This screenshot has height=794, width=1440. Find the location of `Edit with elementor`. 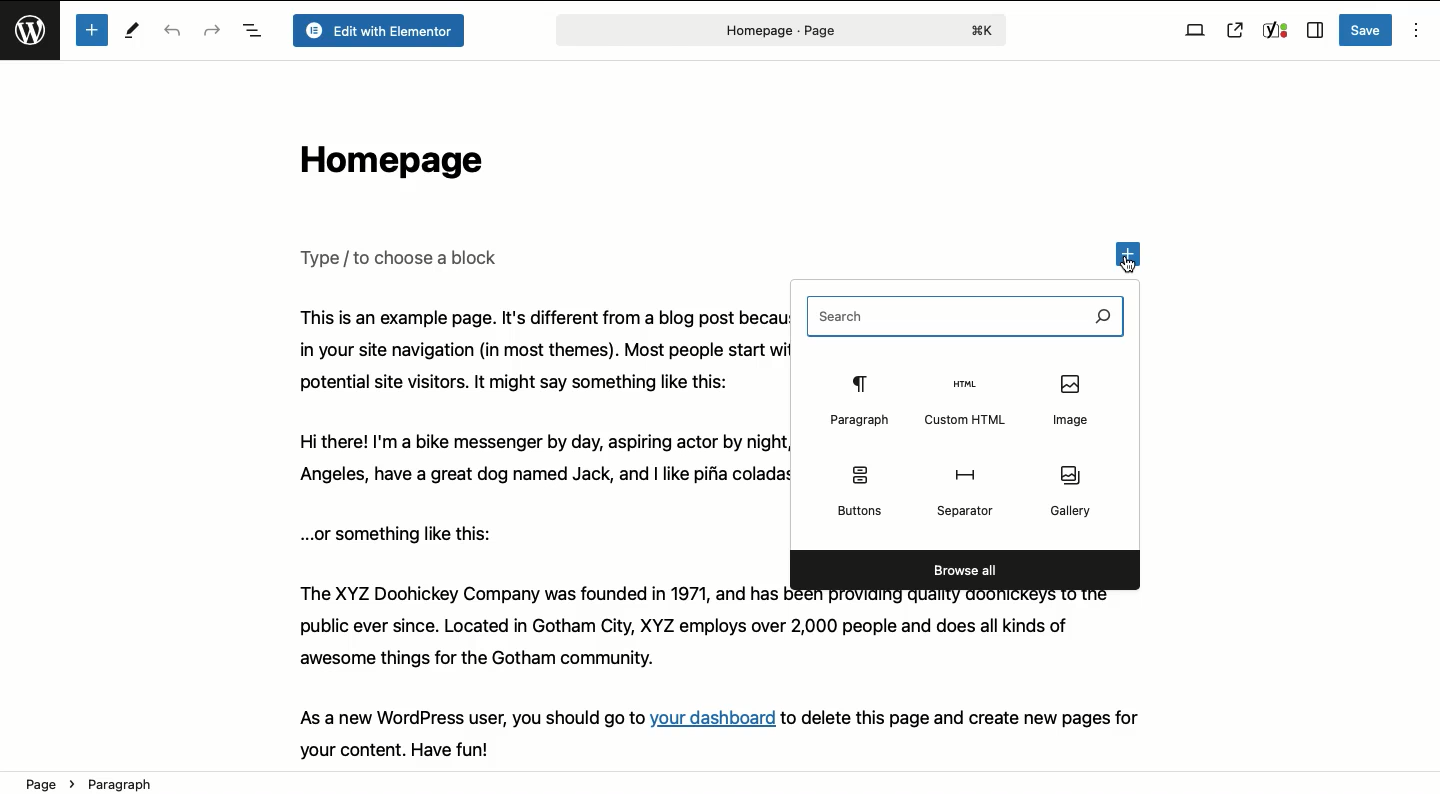

Edit with elementor is located at coordinates (377, 31).